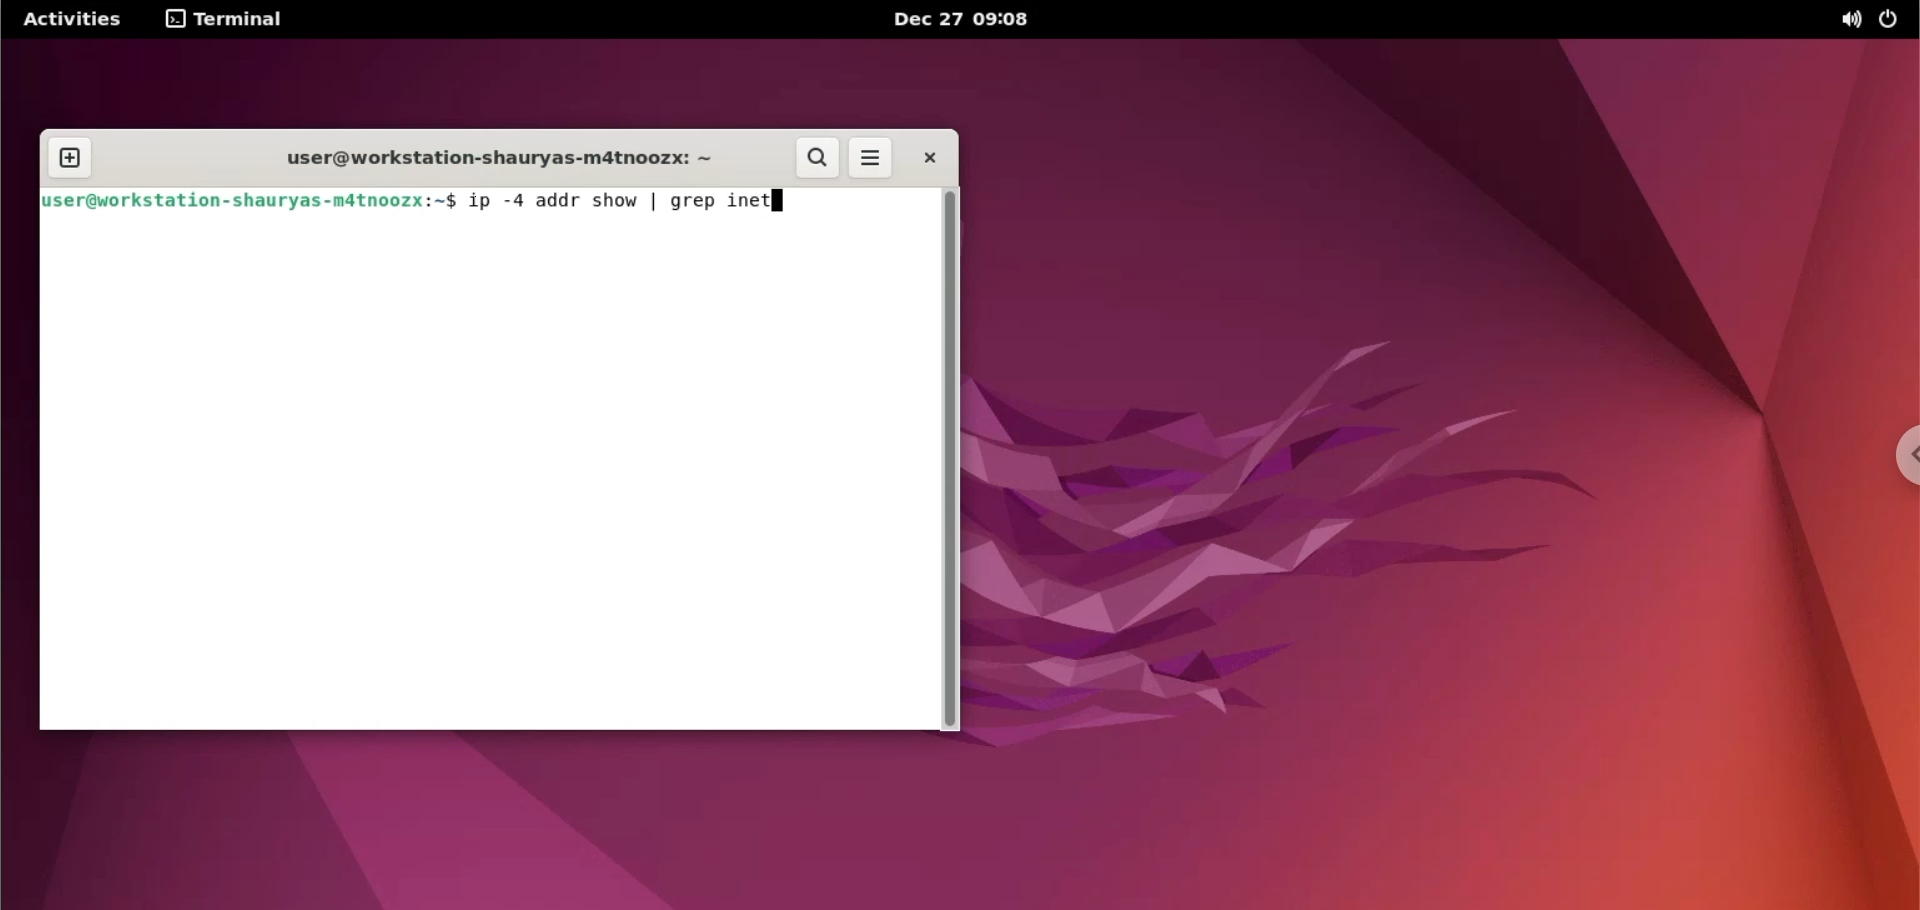  What do you see at coordinates (818, 160) in the screenshot?
I see `search` at bounding box center [818, 160].